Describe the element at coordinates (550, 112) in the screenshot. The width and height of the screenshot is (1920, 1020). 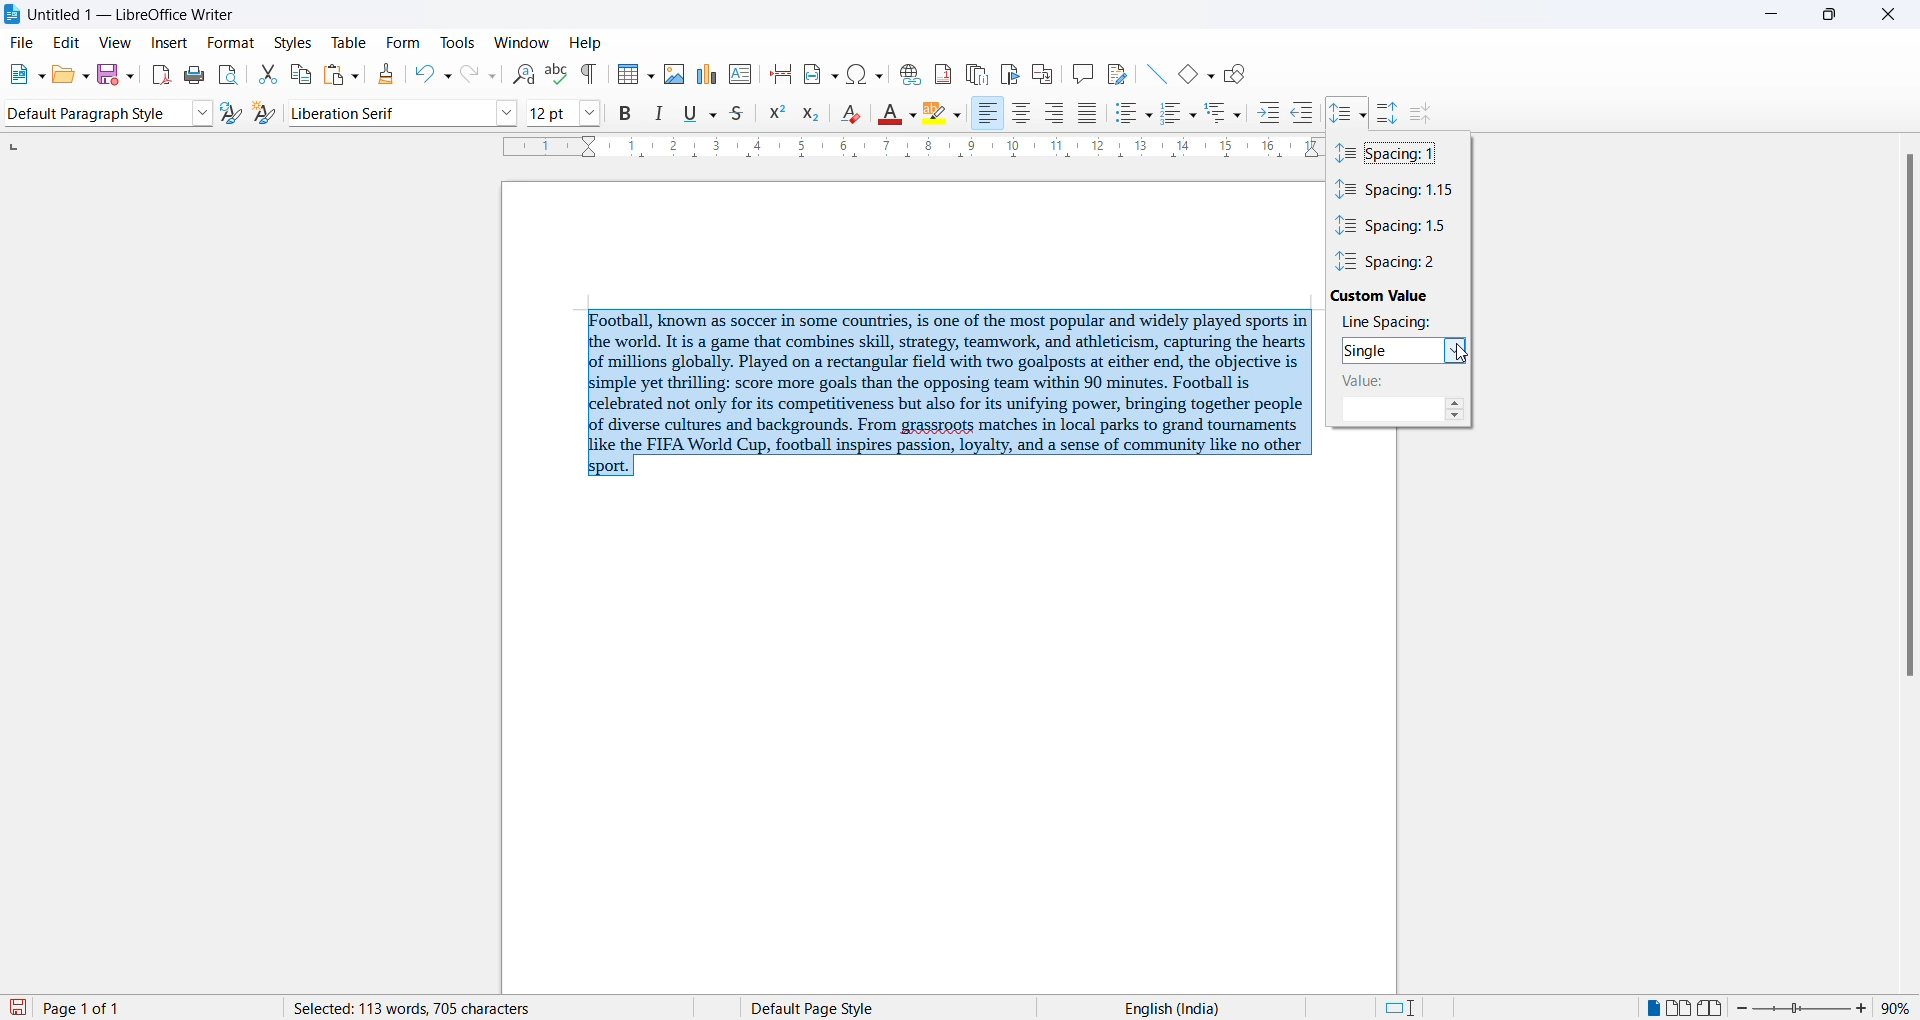
I see `font size` at that location.